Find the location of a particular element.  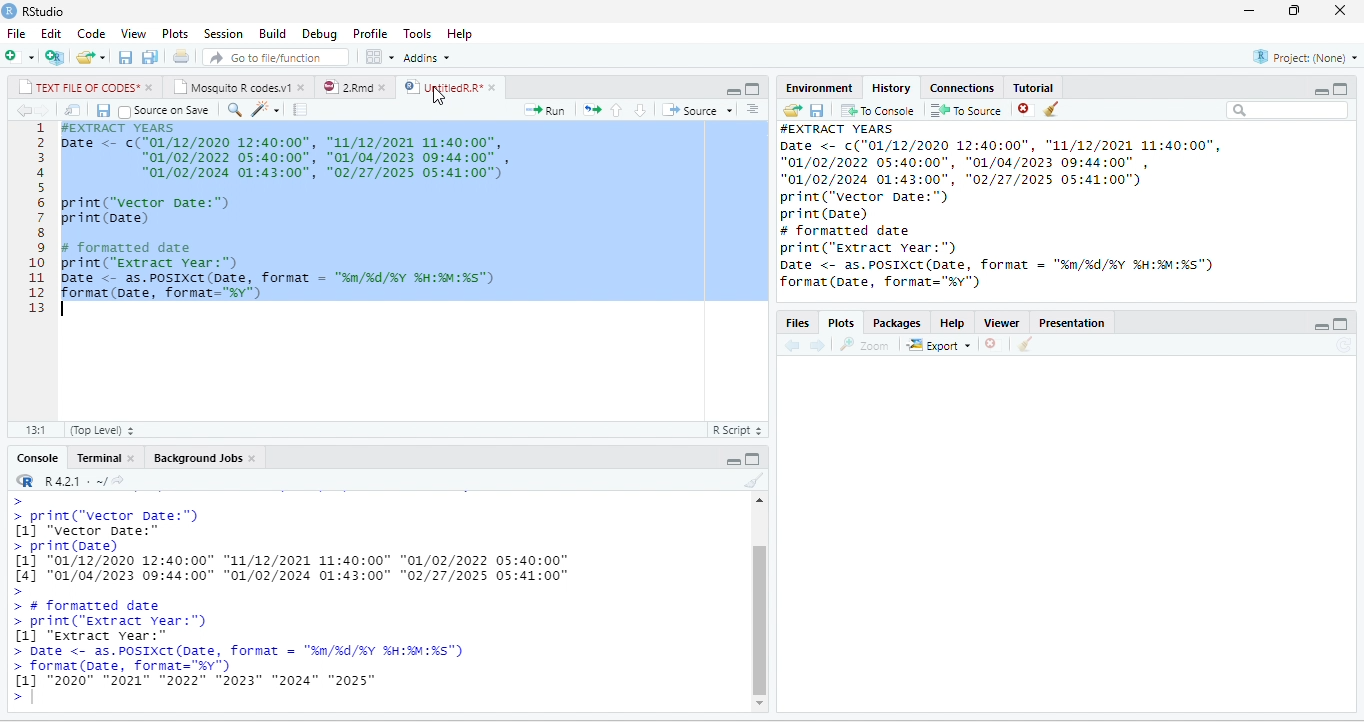

up is located at coordinates (616, 110).